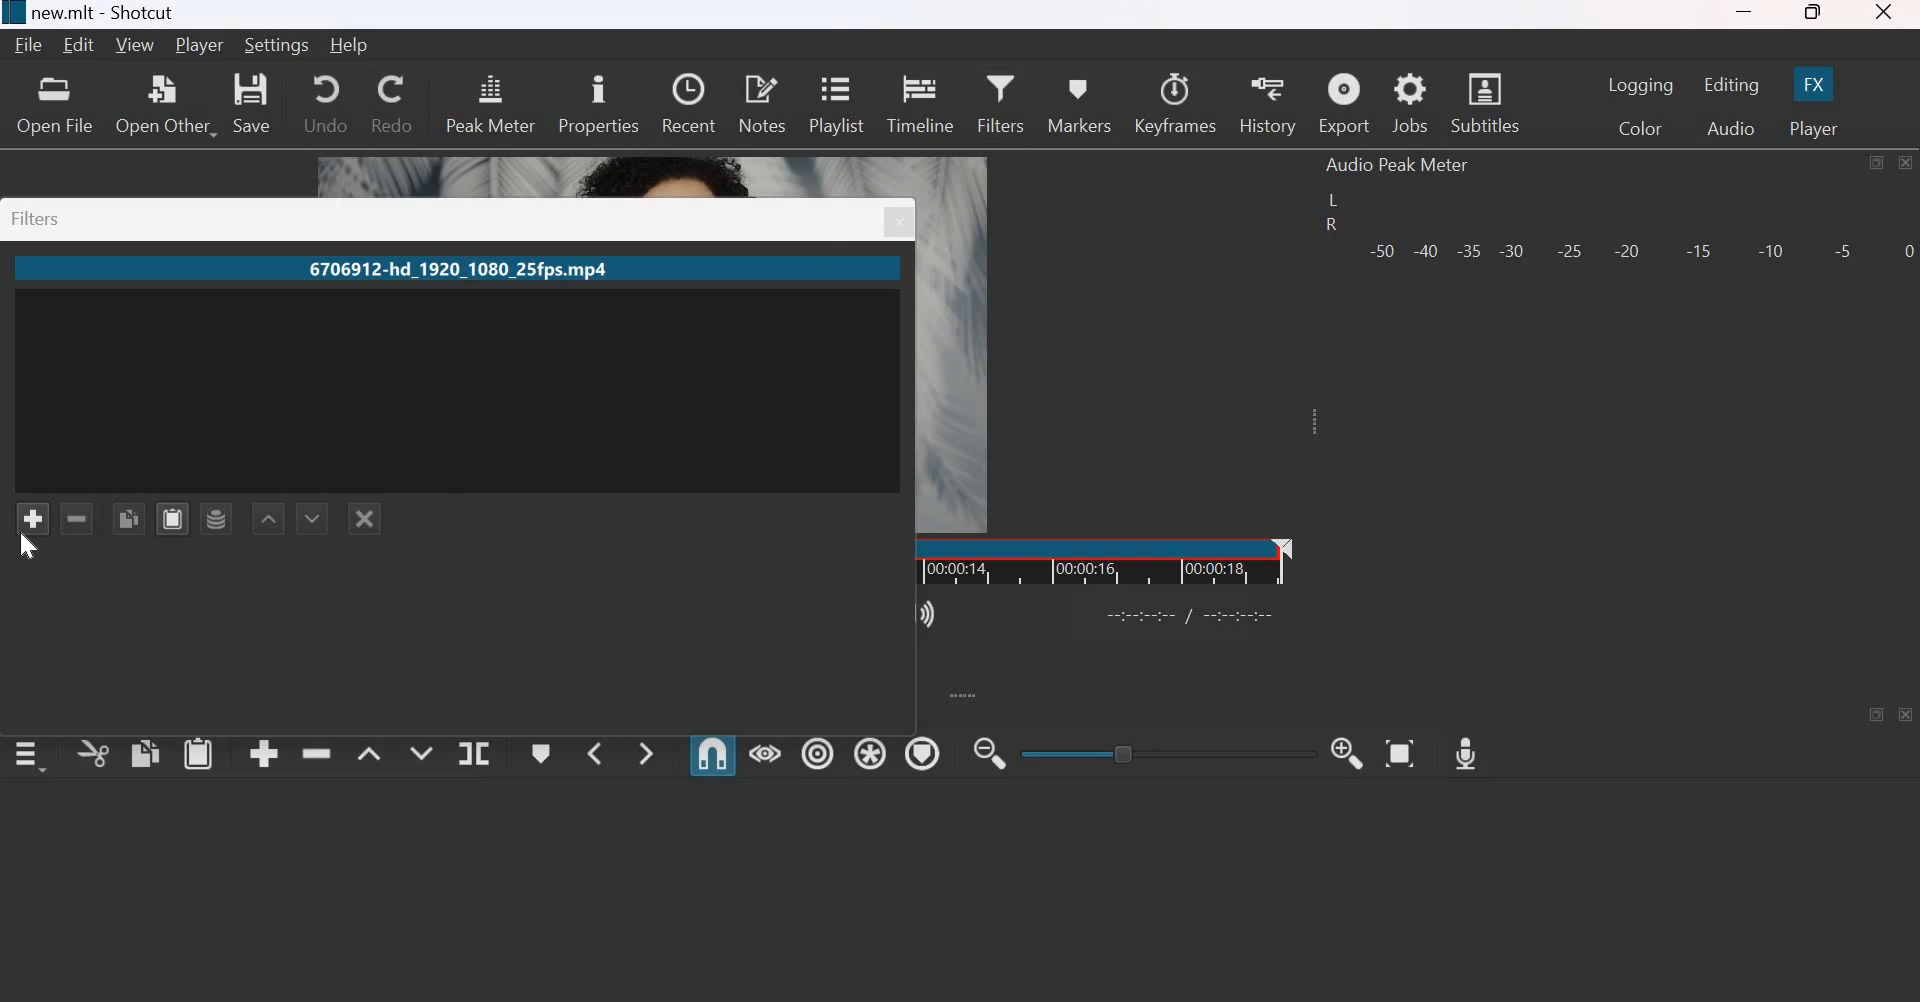 The width and height of the screenshot is (1920, 1002). What do you see at coordinates (94, 756) in the screenshot?
I see `cut` at bounding box center [94, 756].